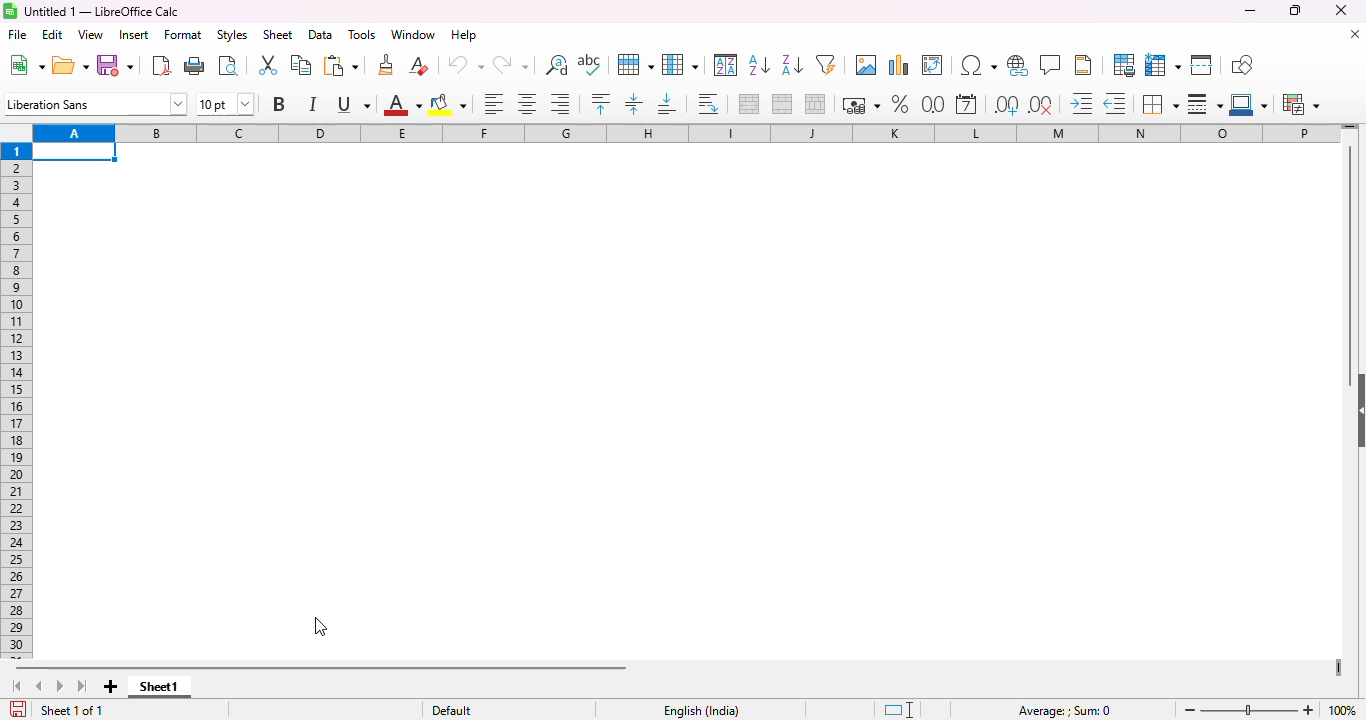 The image size is (1366, 720). What do you see at coordinates (26, 65) in the screenshot?
I see `new` at bounding box center [26, 65].